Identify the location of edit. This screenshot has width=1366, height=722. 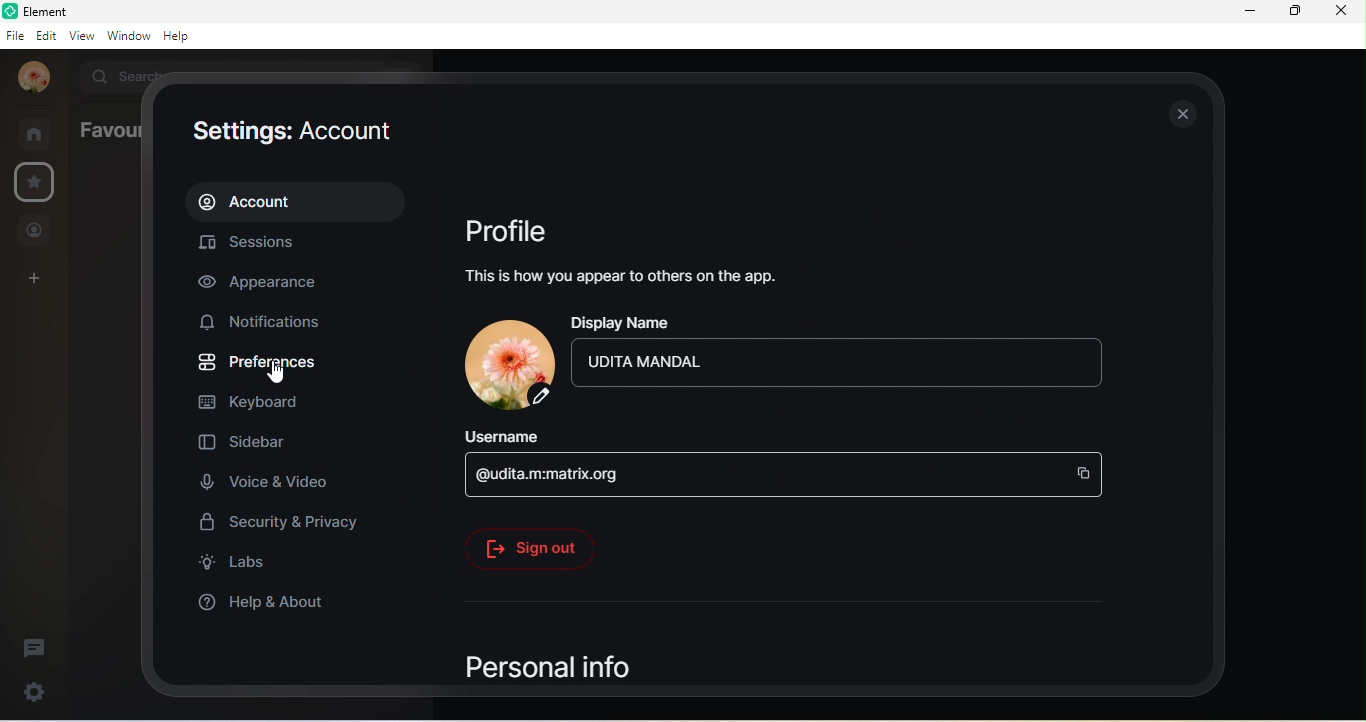
(44, 35).